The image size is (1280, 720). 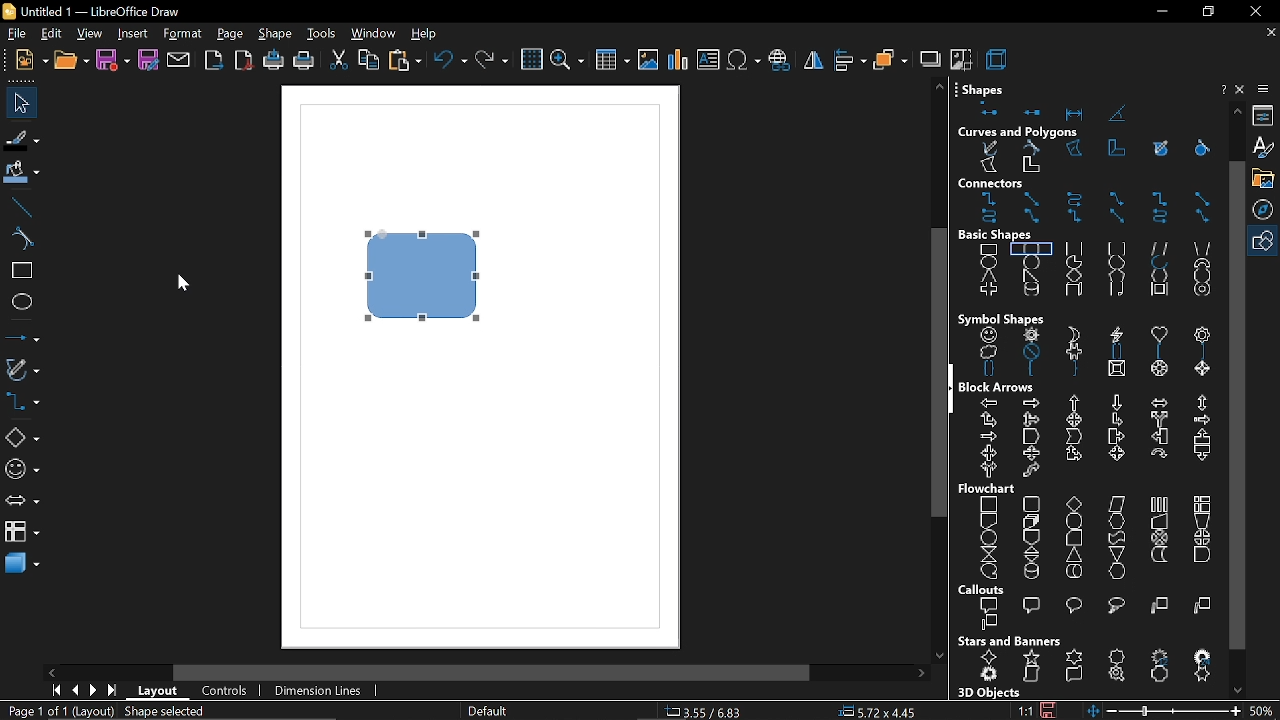 I want to click on move up, so click(x=1238, y=110).